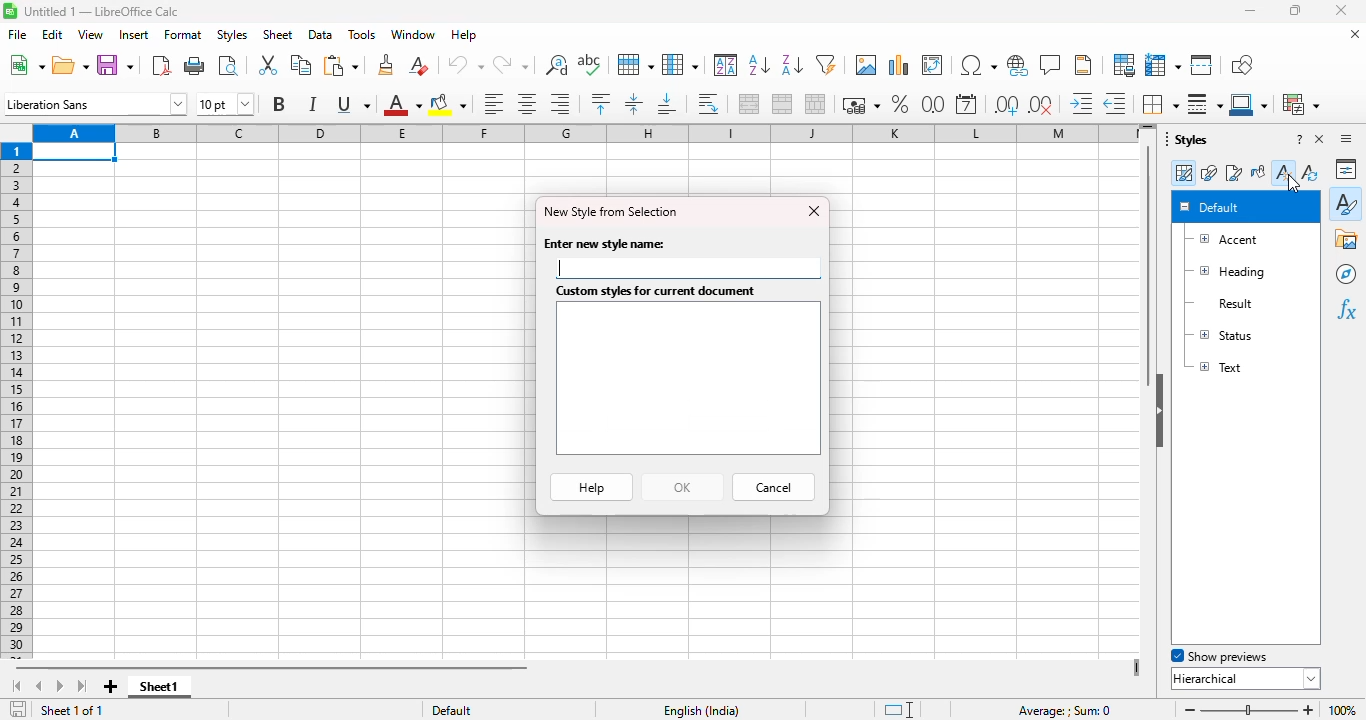 The height and width of the screenshot is (720, 1366). What do you see at coordinates (1220, 334) in the screenshot?
I see `status` at bounding box center [1220, 334].